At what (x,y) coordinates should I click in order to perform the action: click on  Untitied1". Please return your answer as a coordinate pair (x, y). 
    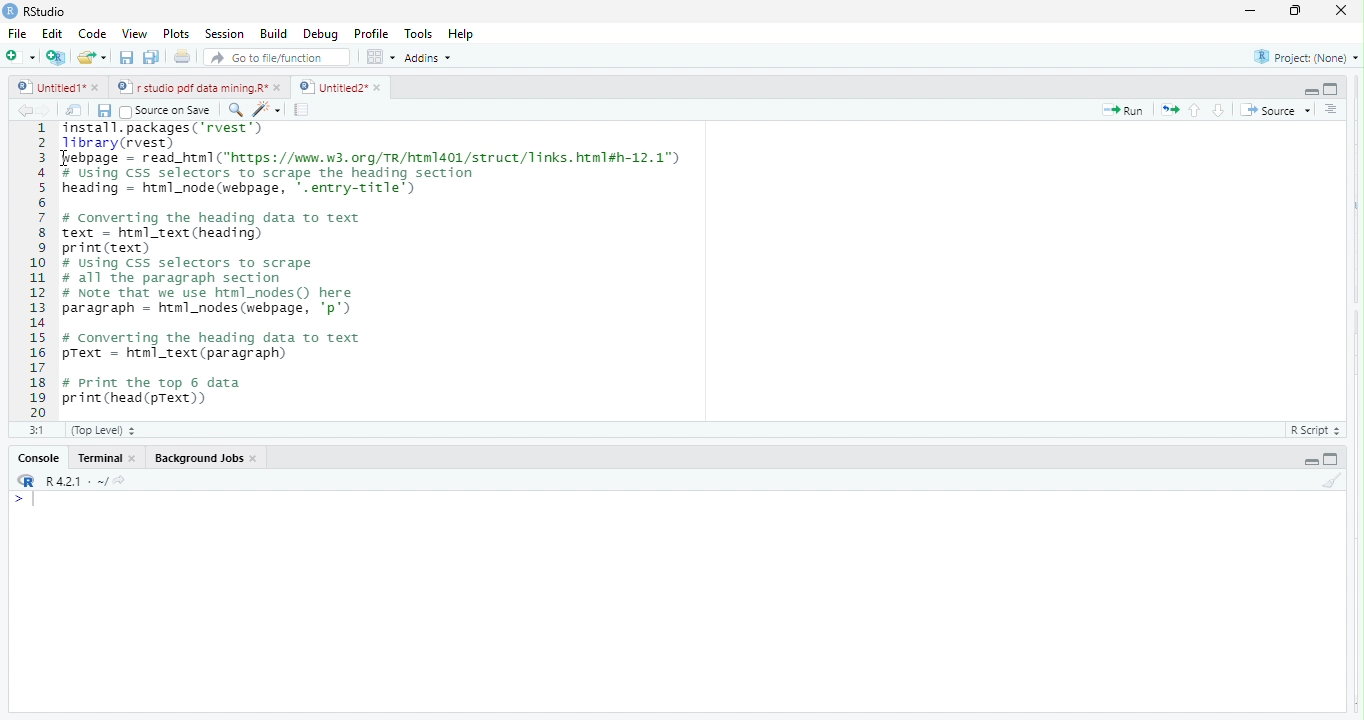
    Looking at the image, I should click on (47, 87).